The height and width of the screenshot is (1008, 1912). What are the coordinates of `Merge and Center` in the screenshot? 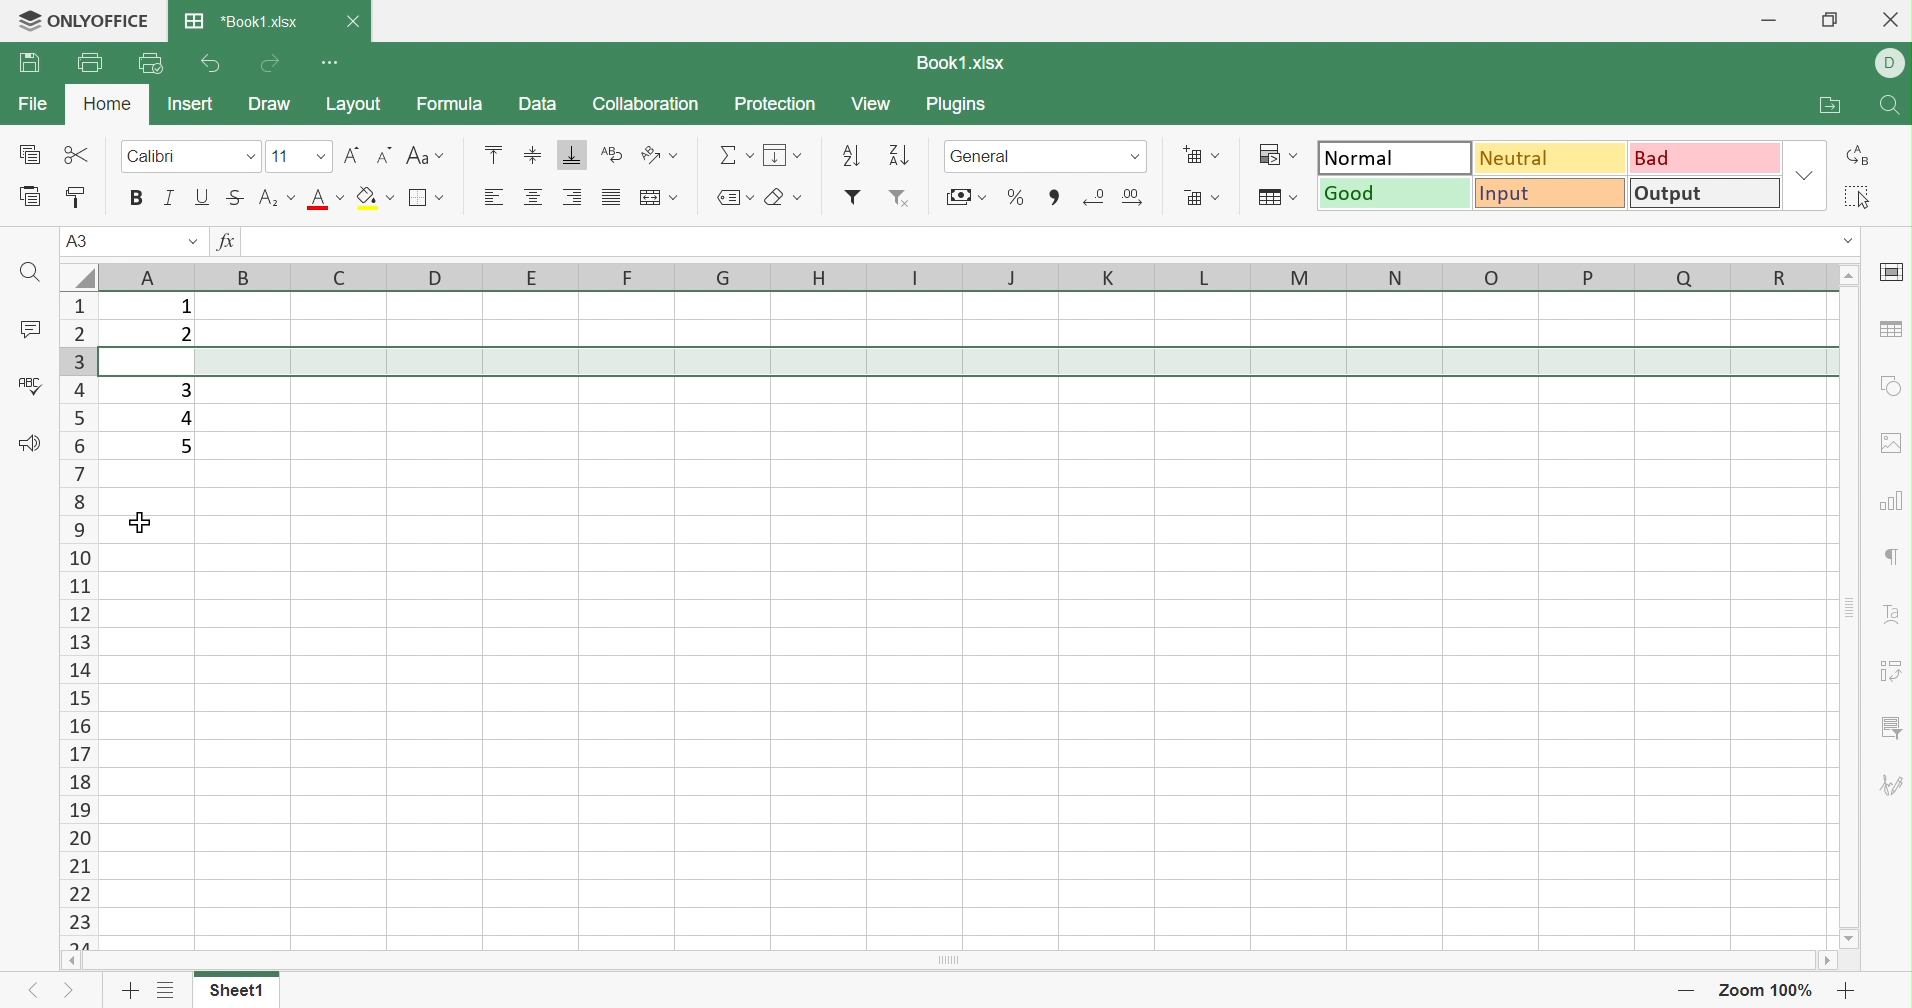 It's located at (649, 199).